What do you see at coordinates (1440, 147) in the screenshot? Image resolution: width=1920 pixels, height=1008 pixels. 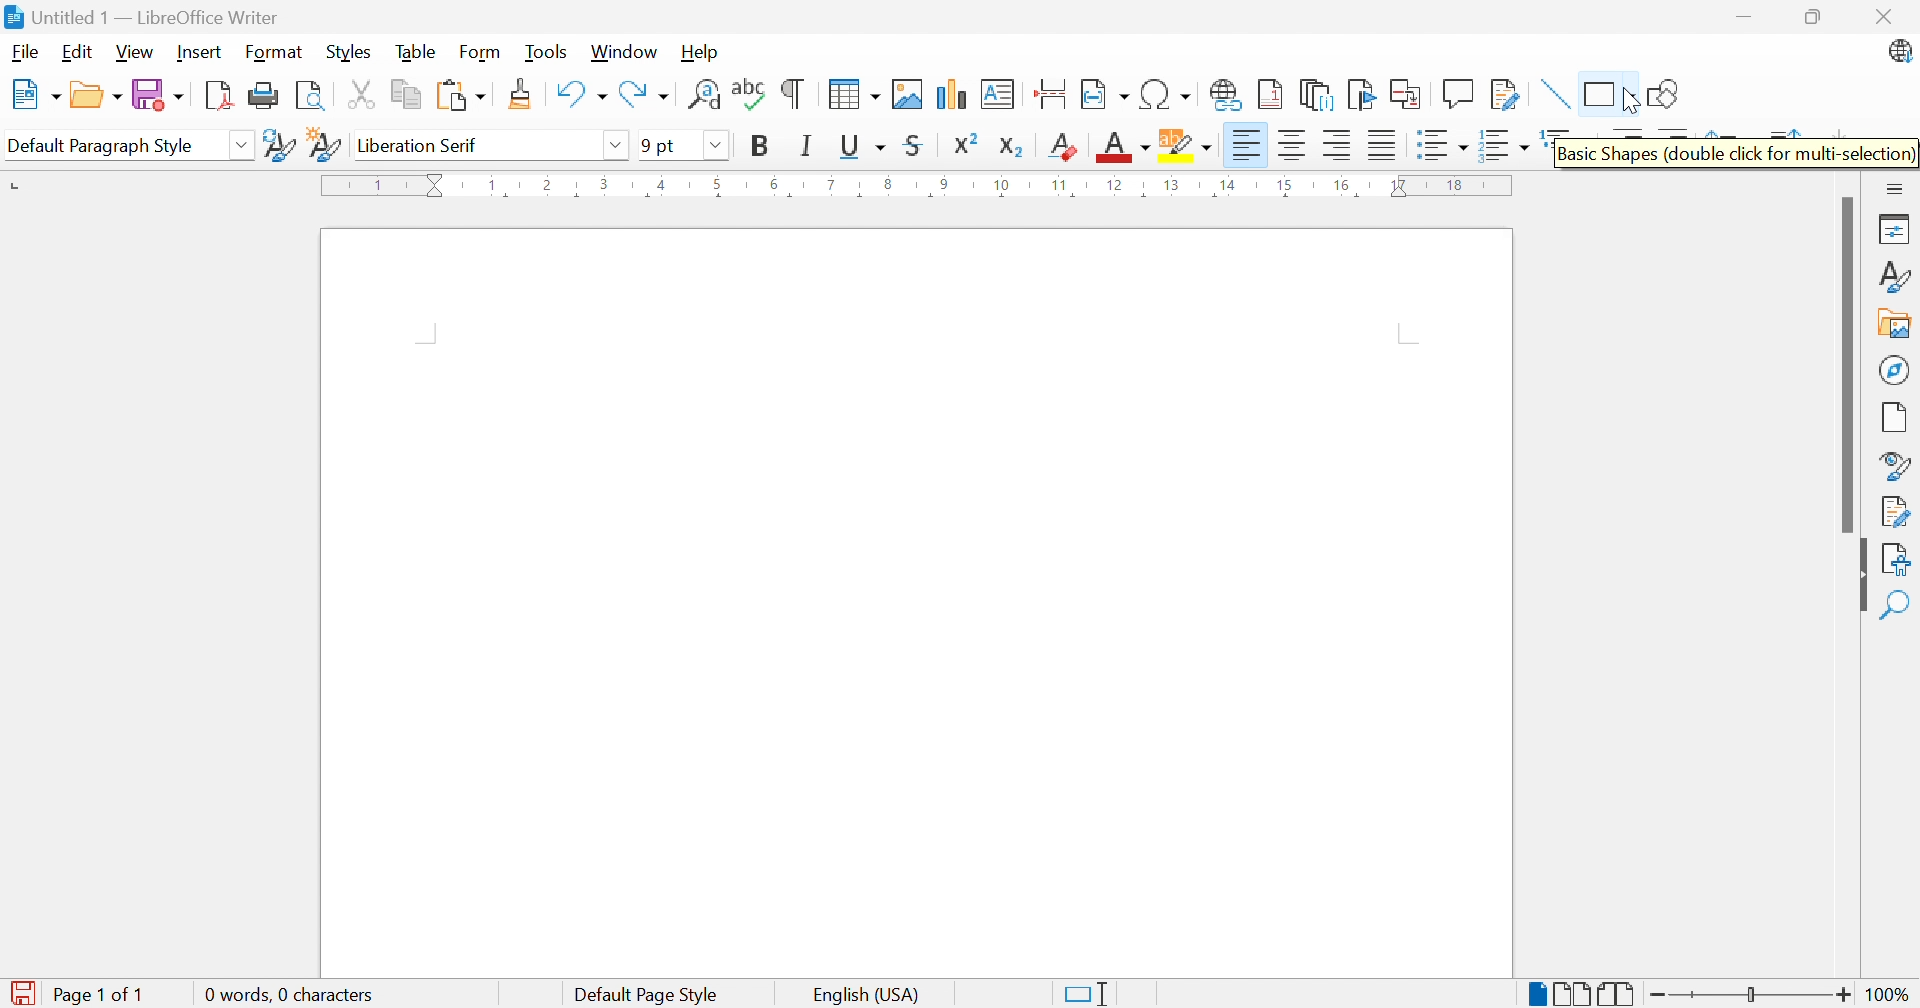 I see `Toggle unordered list` at bounding box center [1440, 147].